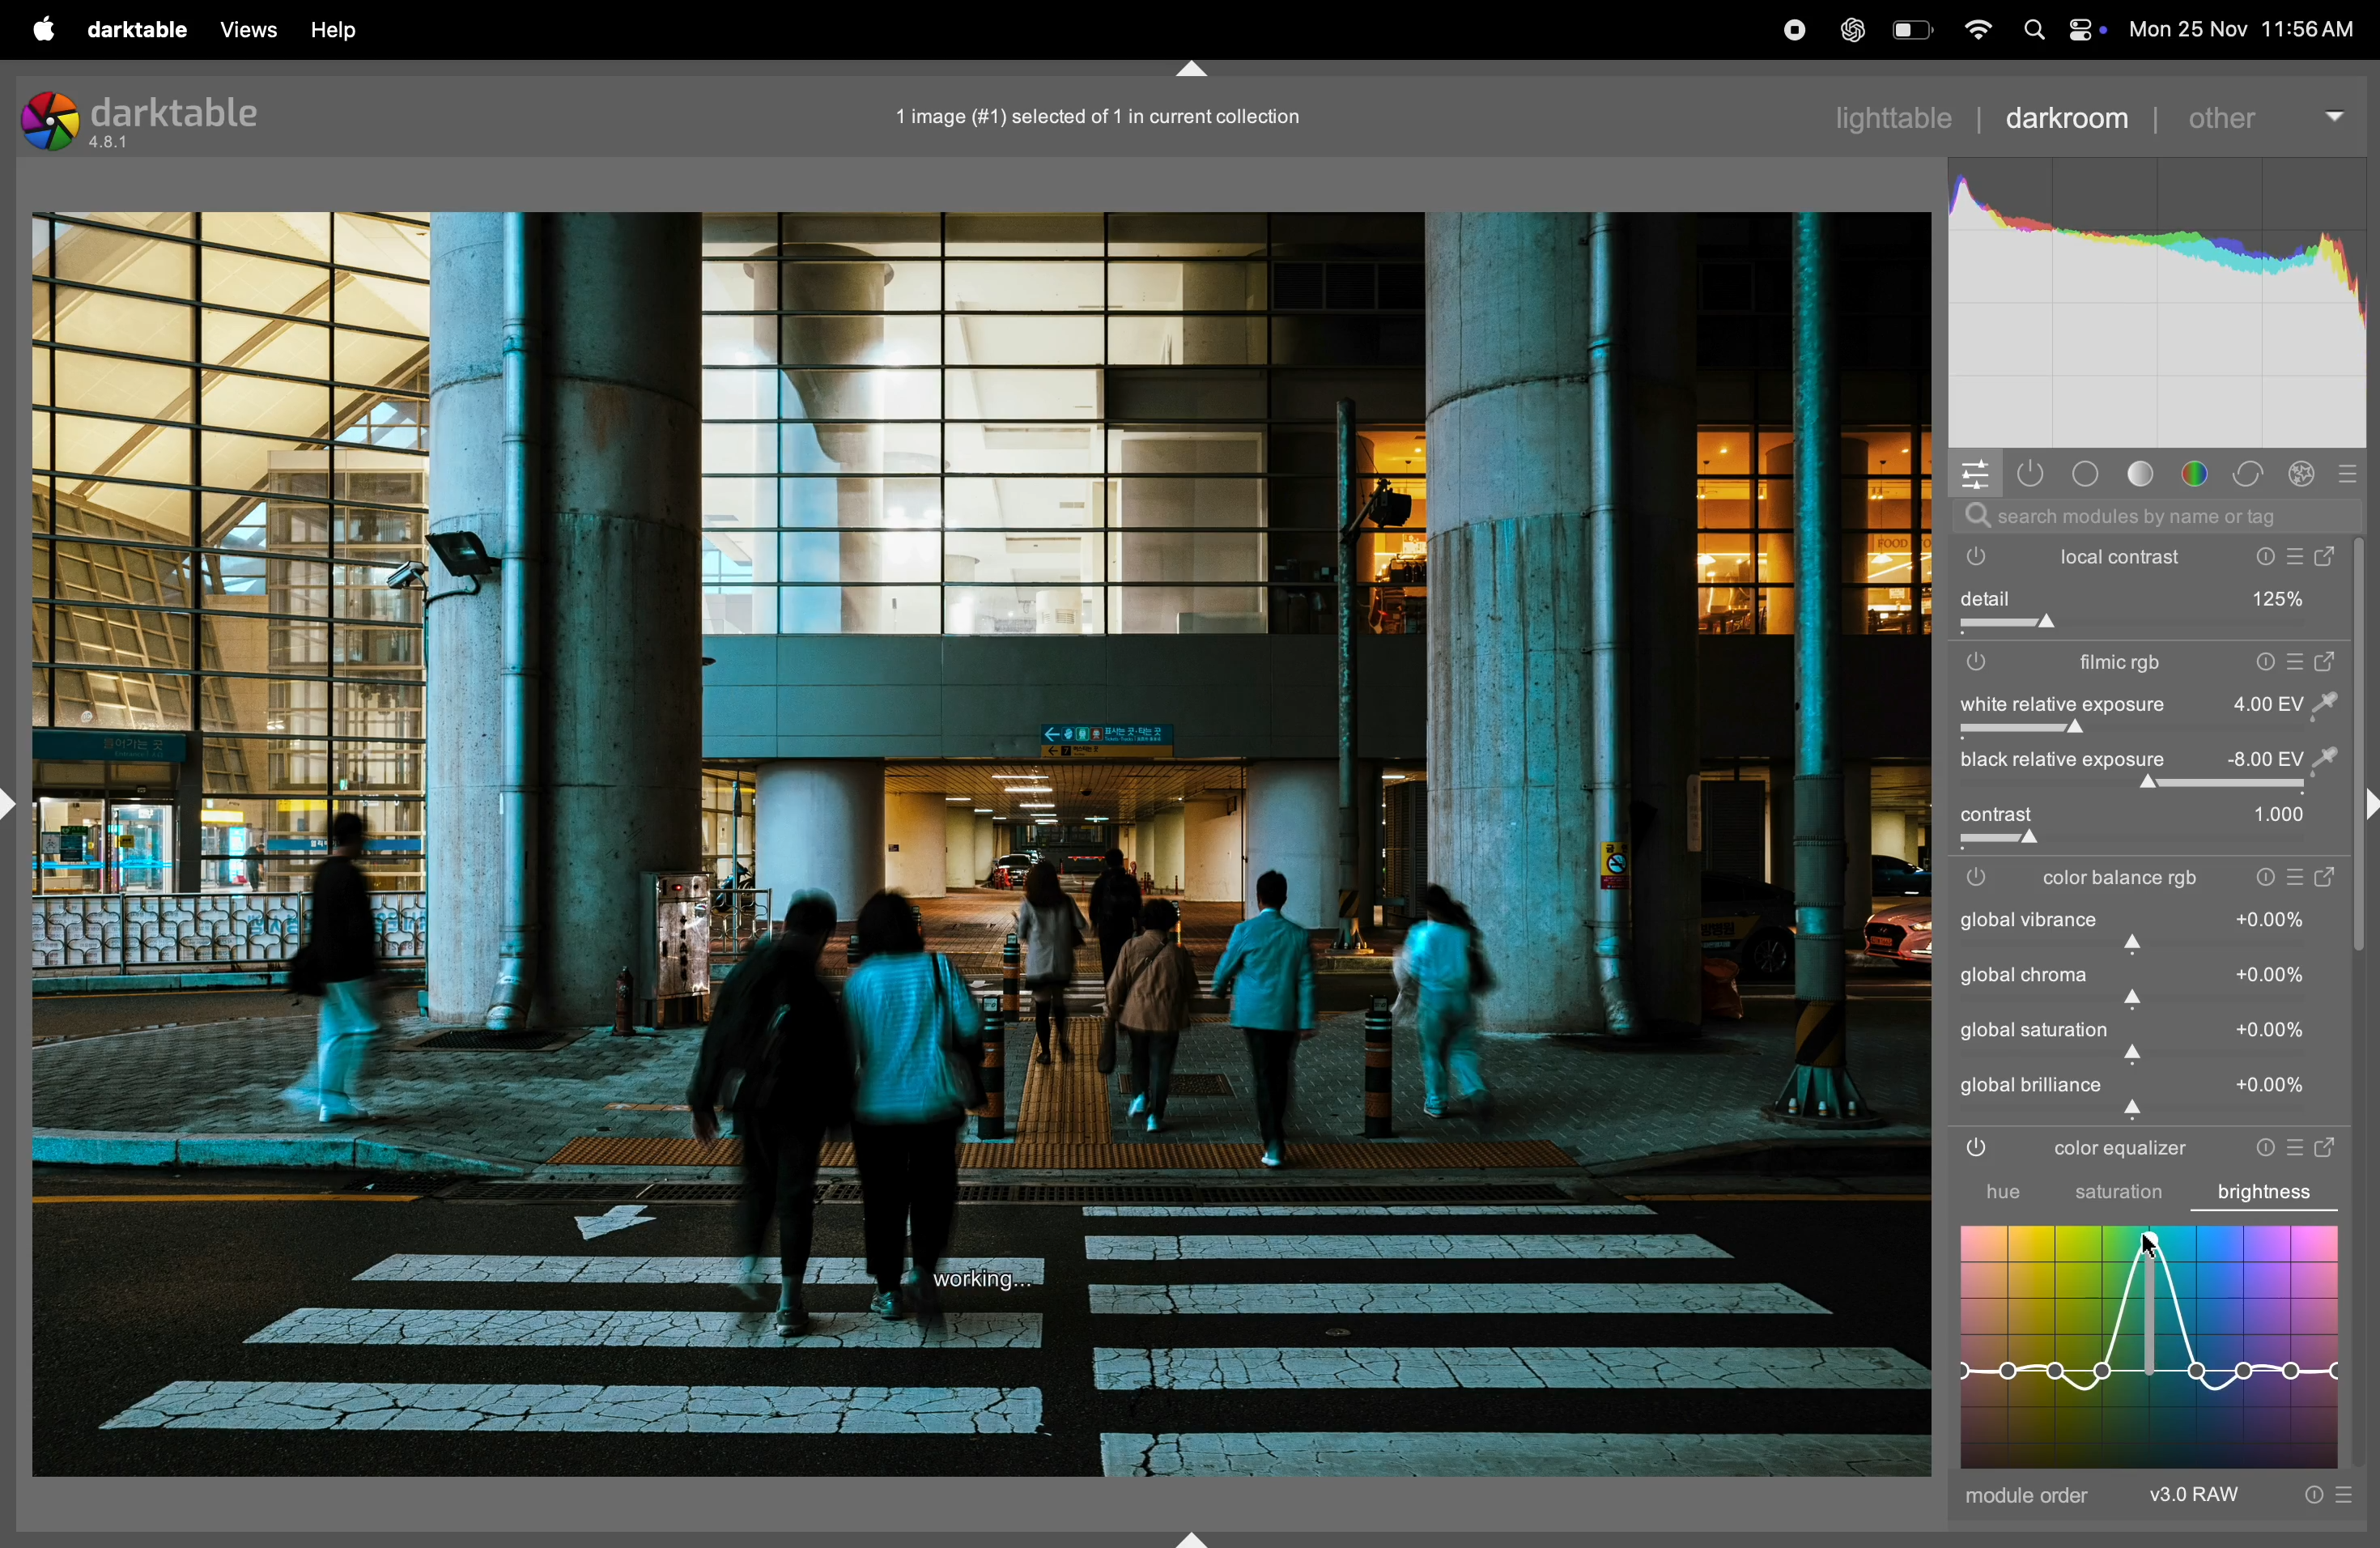 Image resolution: width=2380 pixels, height=1548 pixels. I want to click on light table, so click(1894, 115).